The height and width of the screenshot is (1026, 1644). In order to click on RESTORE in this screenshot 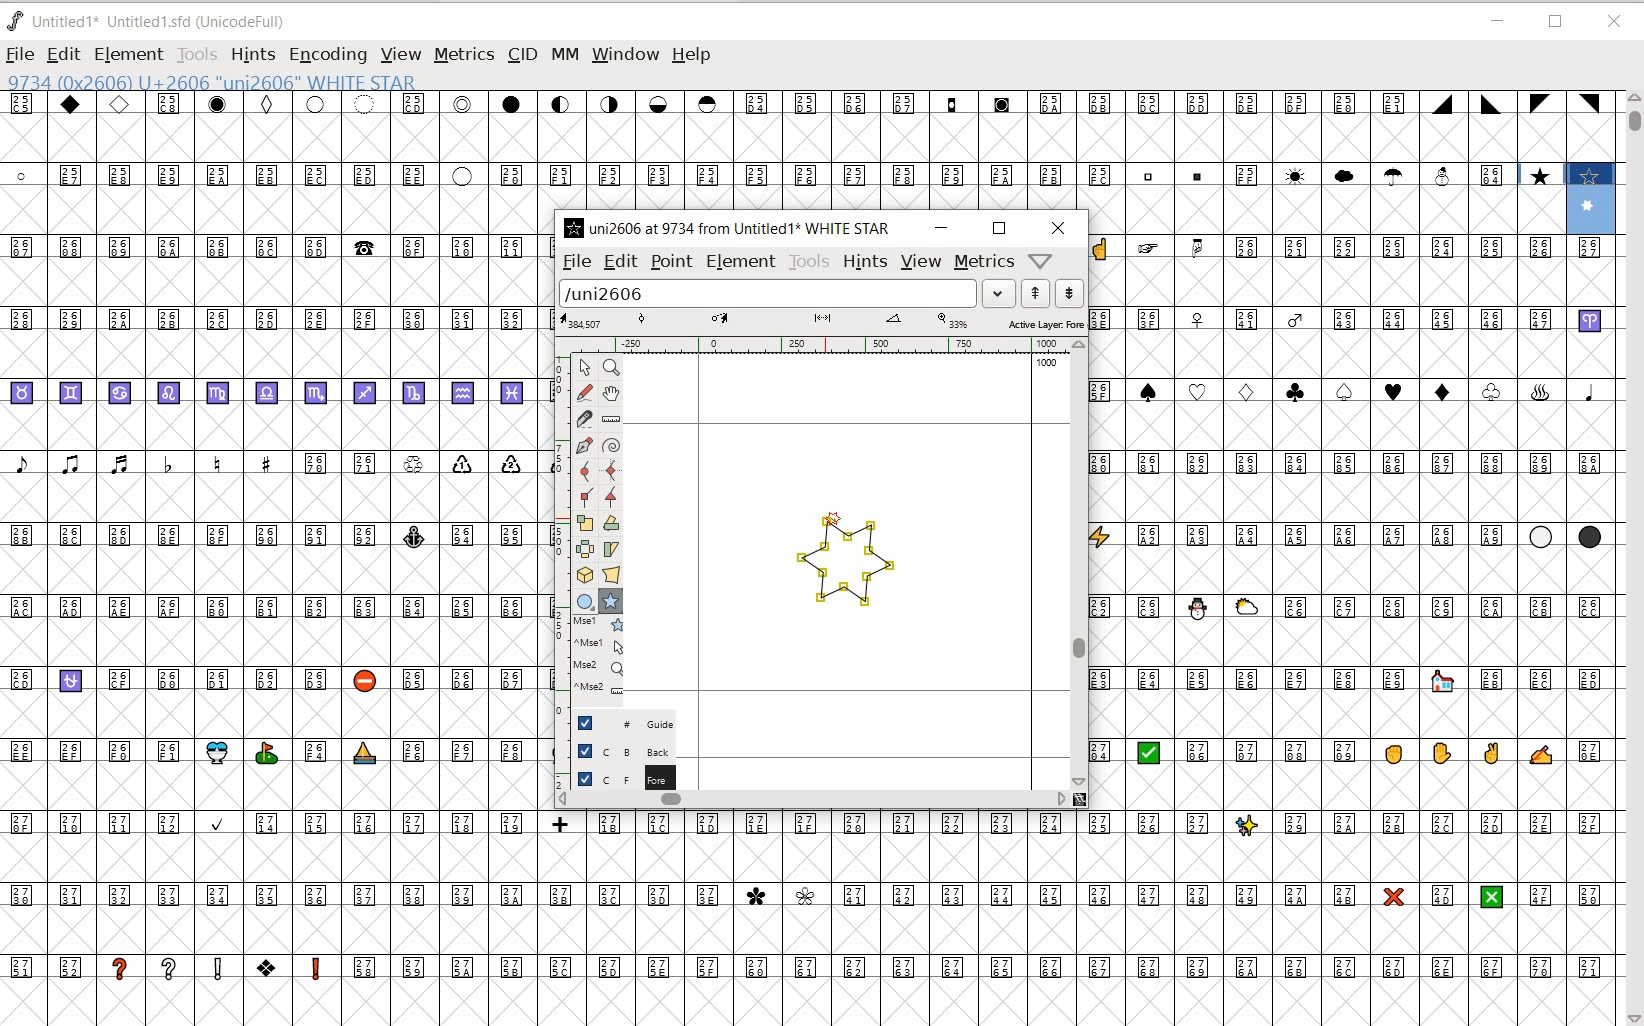, I will do `click(1558, 23)`.